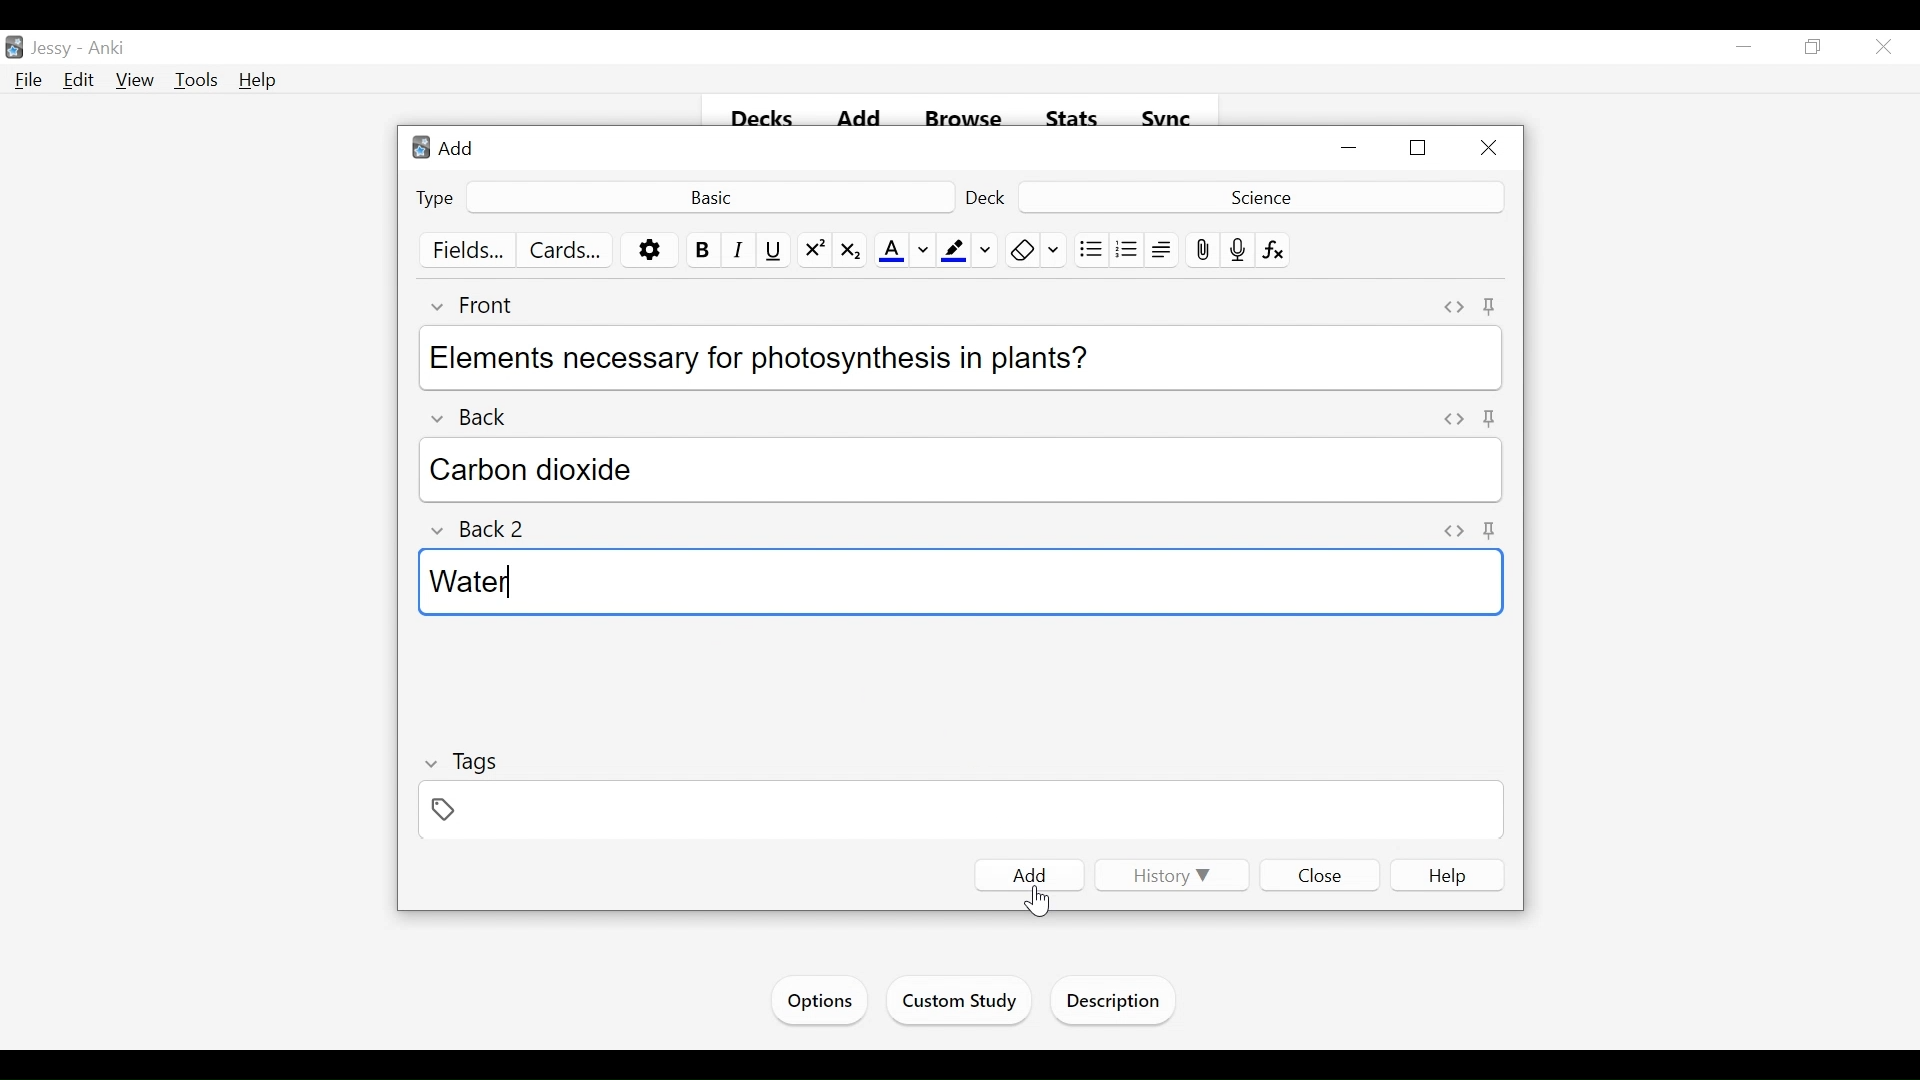 The height and width of the screenshot is (1080, 1920). Describe the element at coordinates (1811, 48) in the screenshot. I see `Restore` at that location.